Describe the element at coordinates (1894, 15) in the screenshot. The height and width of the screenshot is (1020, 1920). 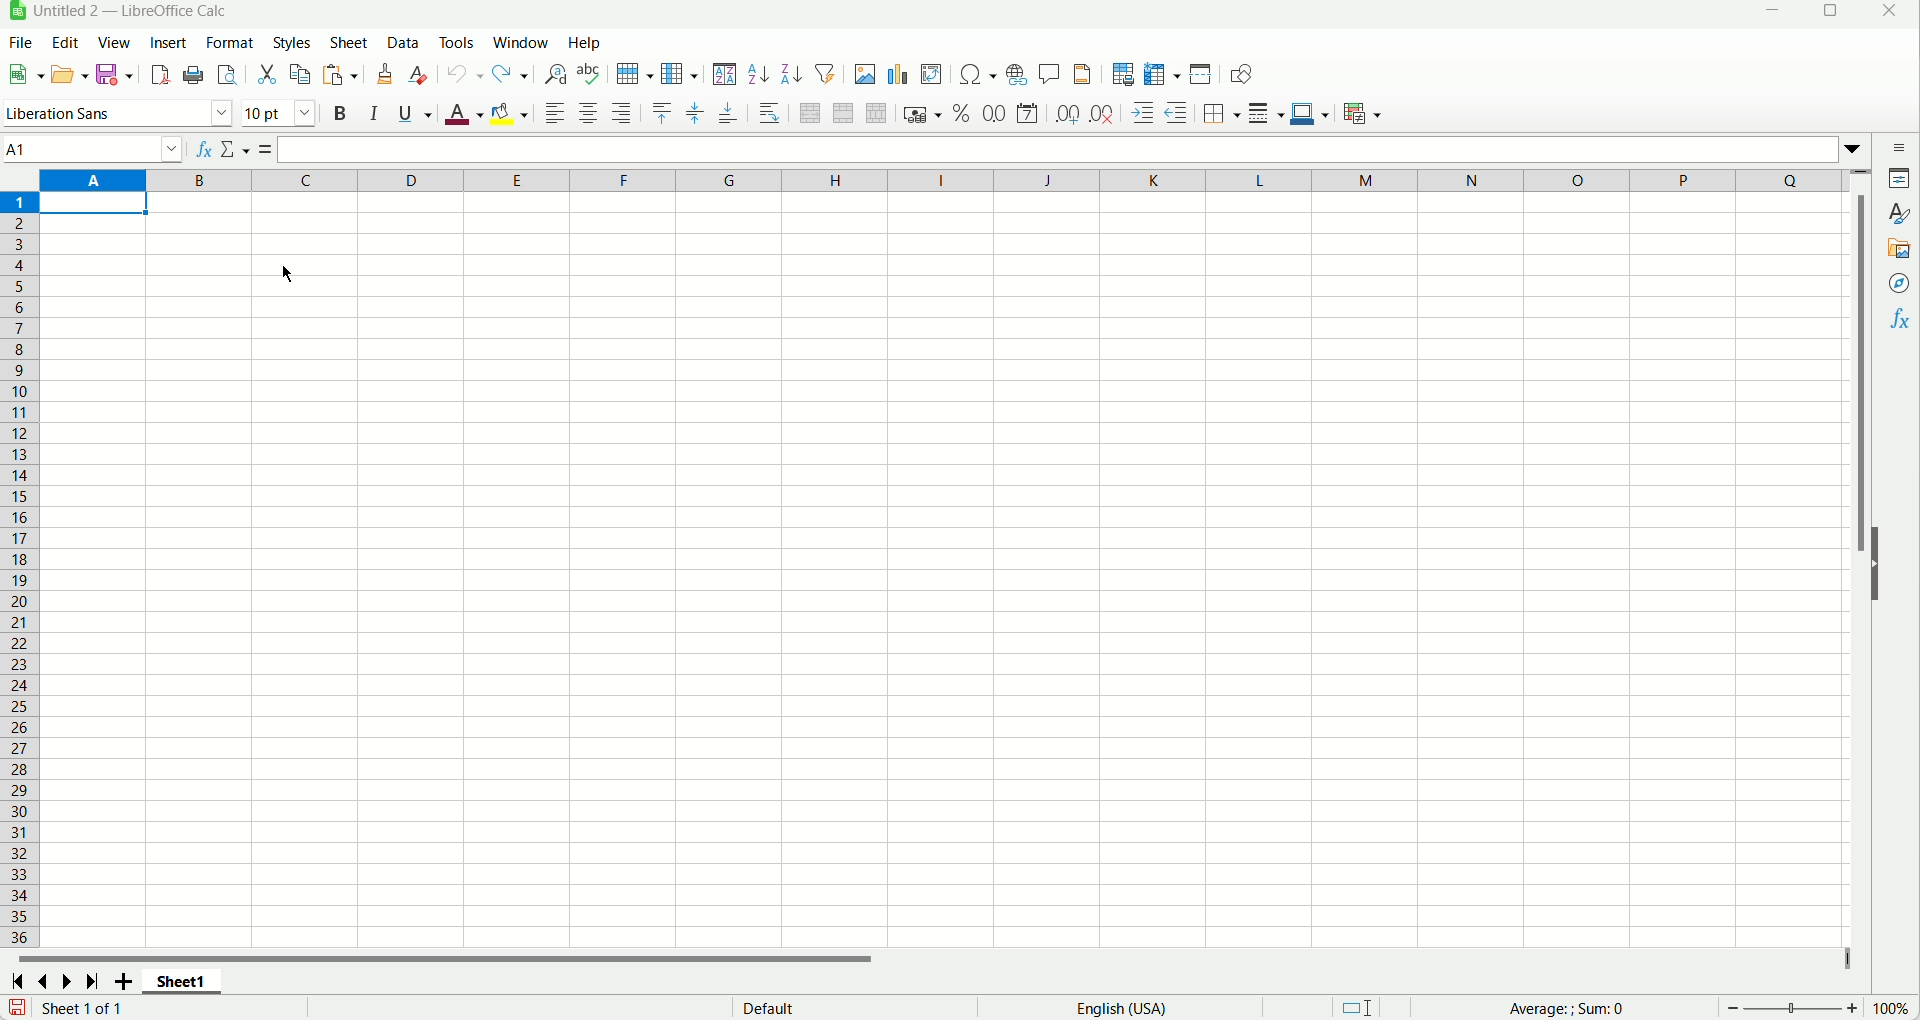
I see `Close` at that location.